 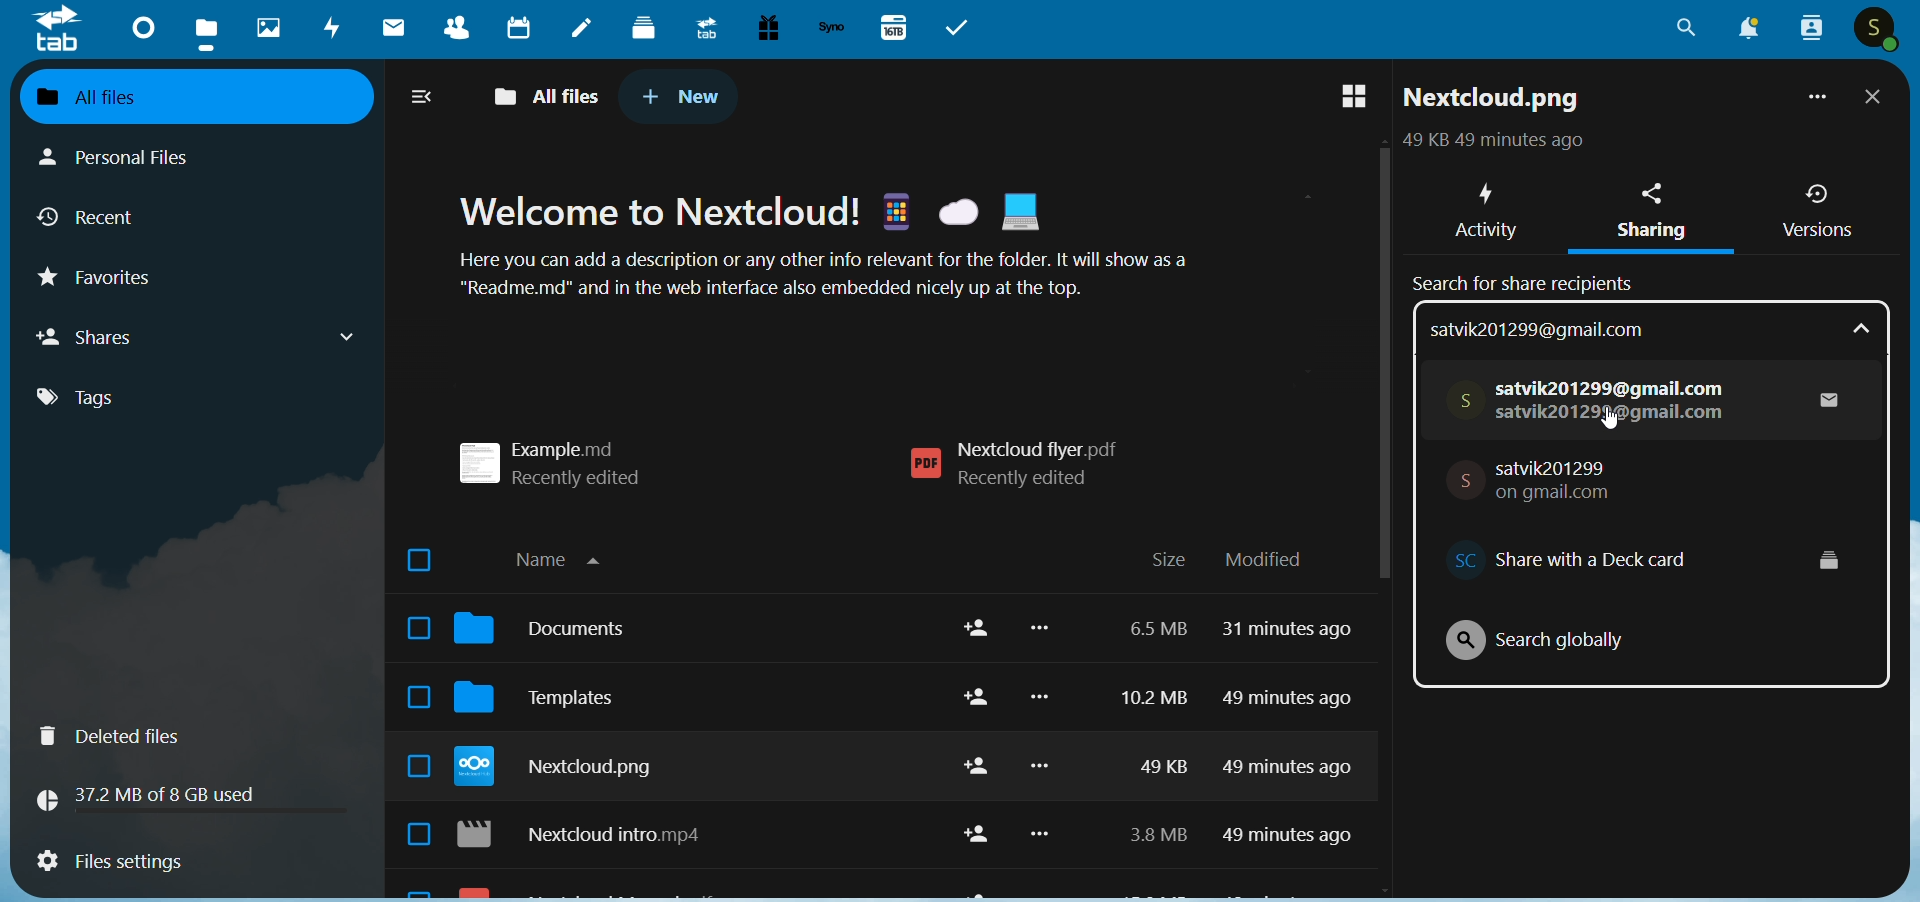 I want to click on close pane, so click(x=1874, y=99).